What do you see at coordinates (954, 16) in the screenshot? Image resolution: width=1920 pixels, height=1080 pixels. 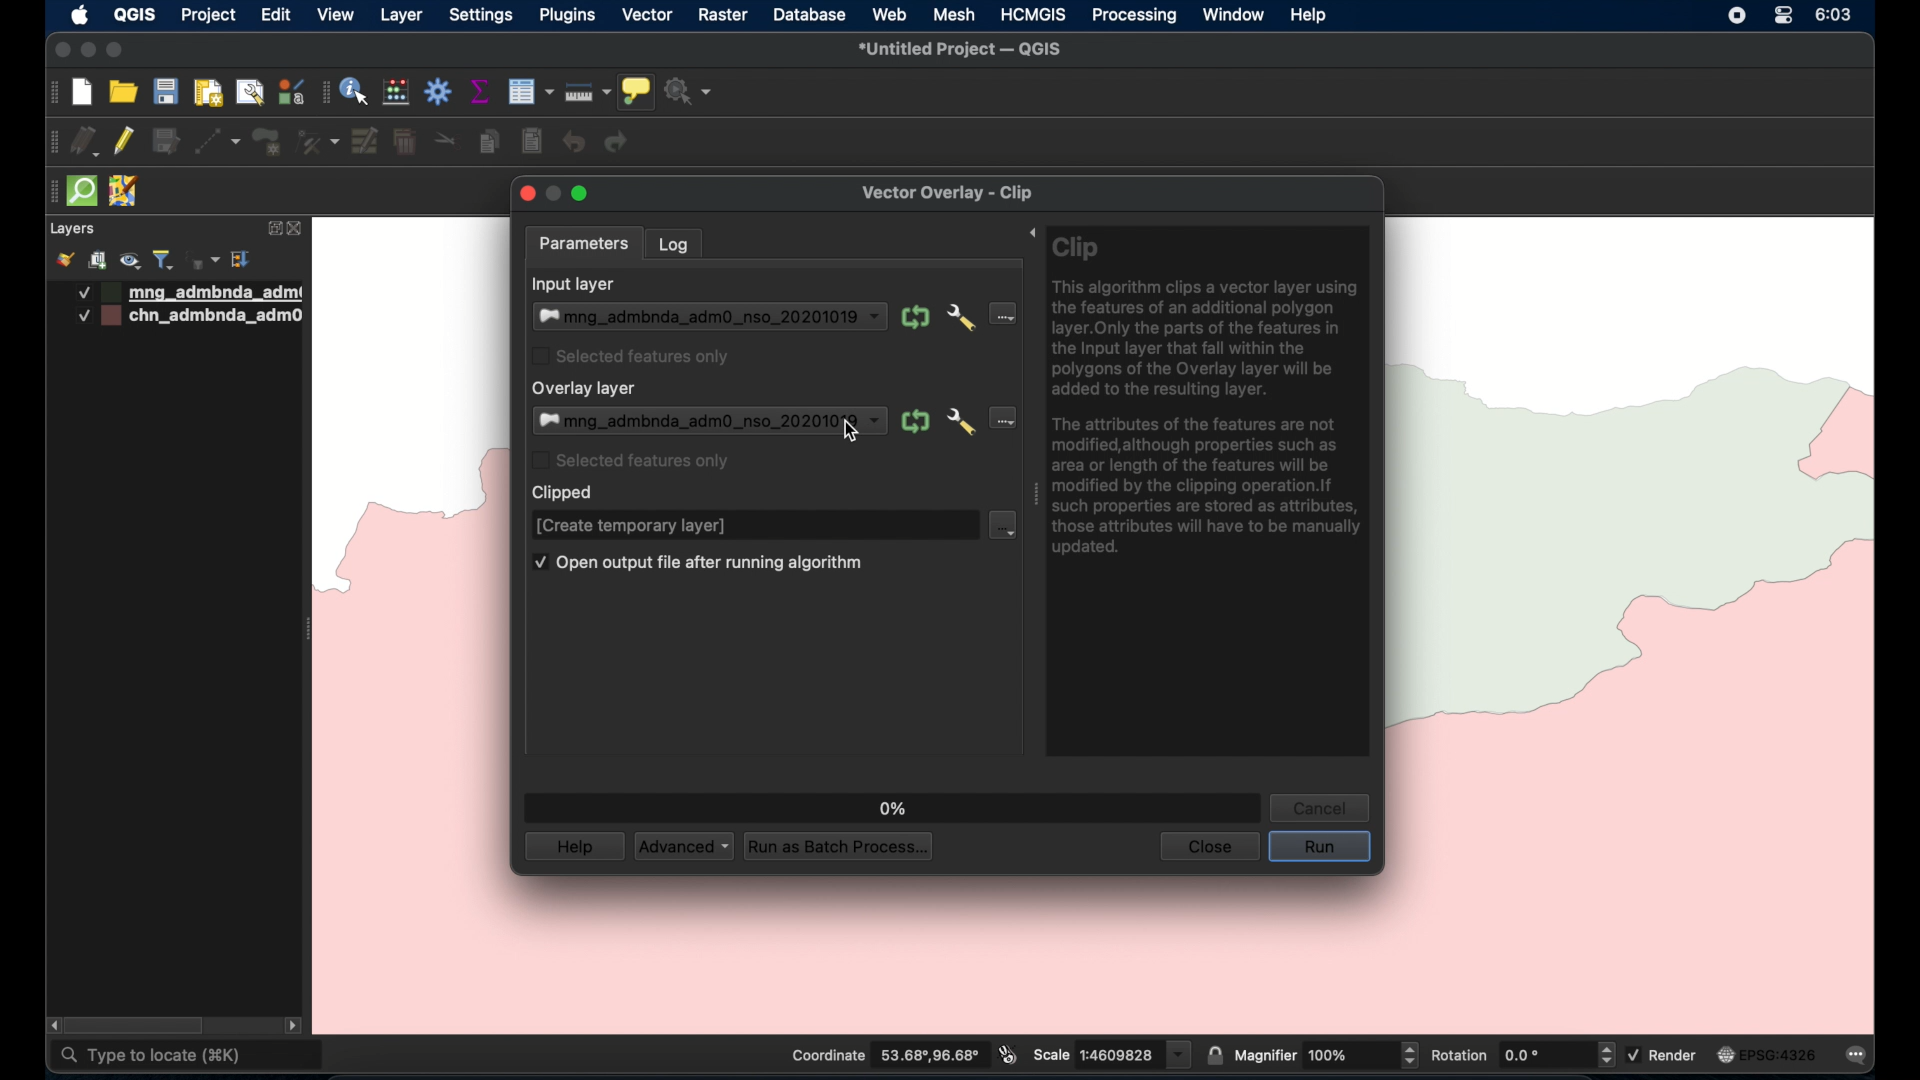 I see `mesh` at bounding box center [954, 16].